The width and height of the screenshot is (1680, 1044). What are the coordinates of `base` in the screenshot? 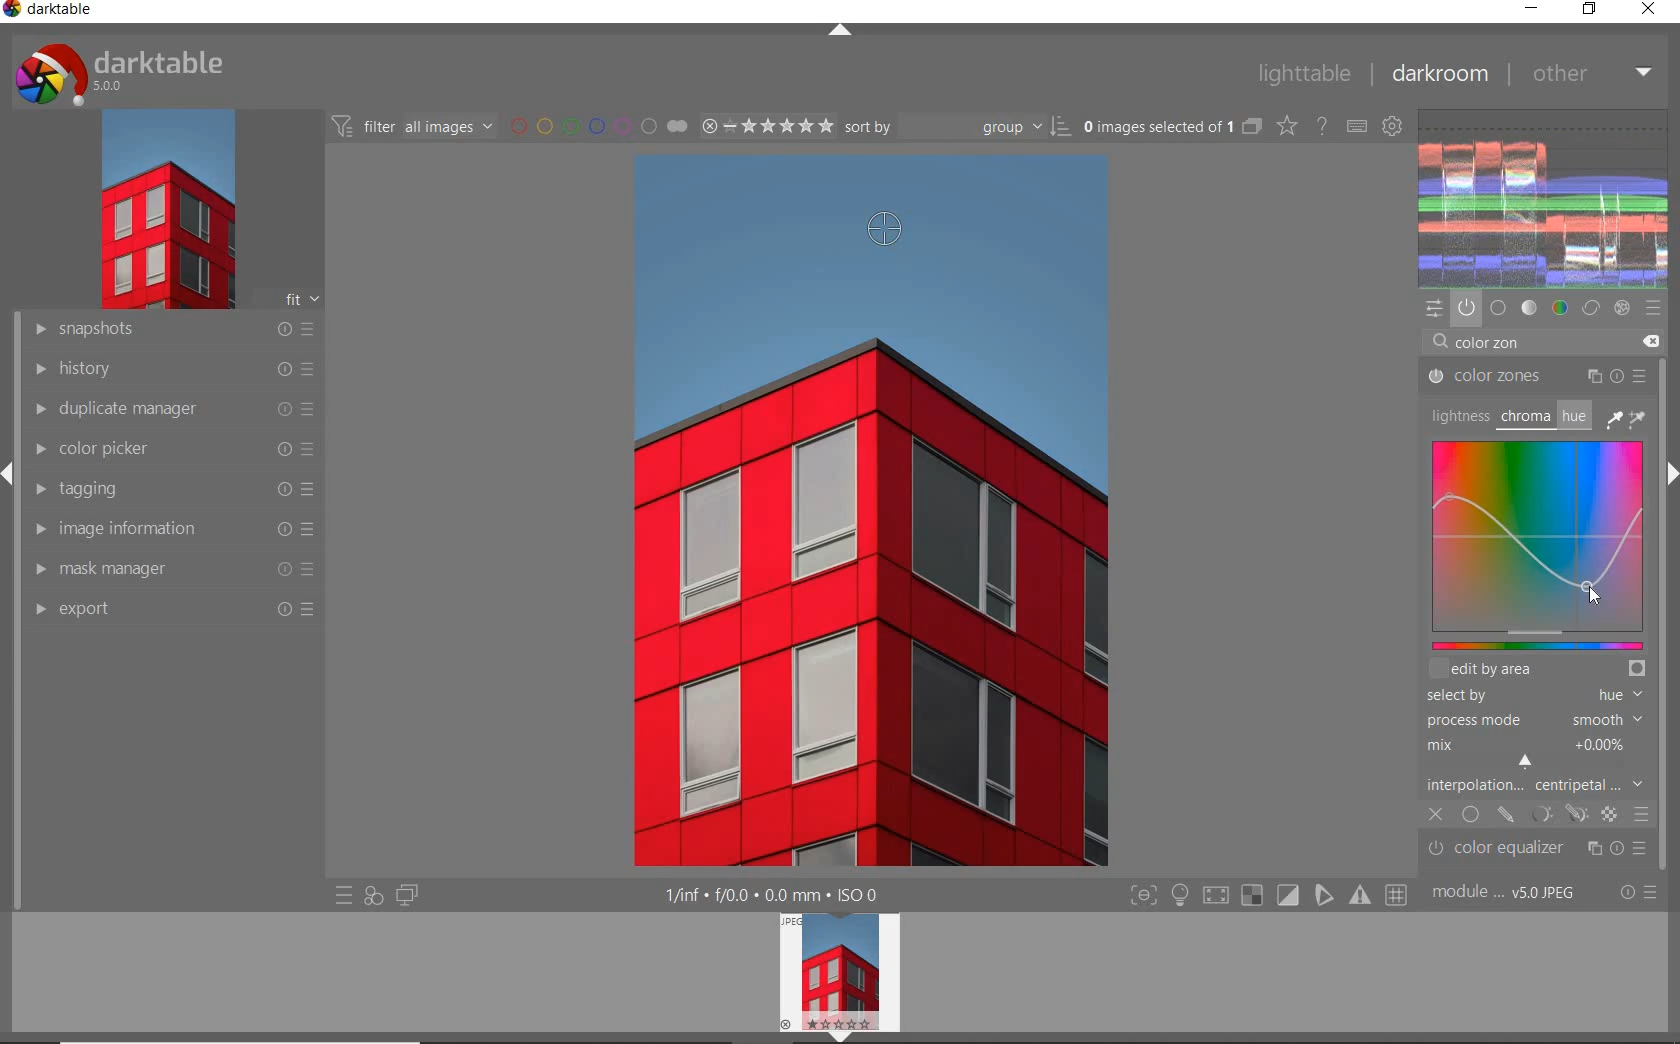 It's located at (1498, 306).